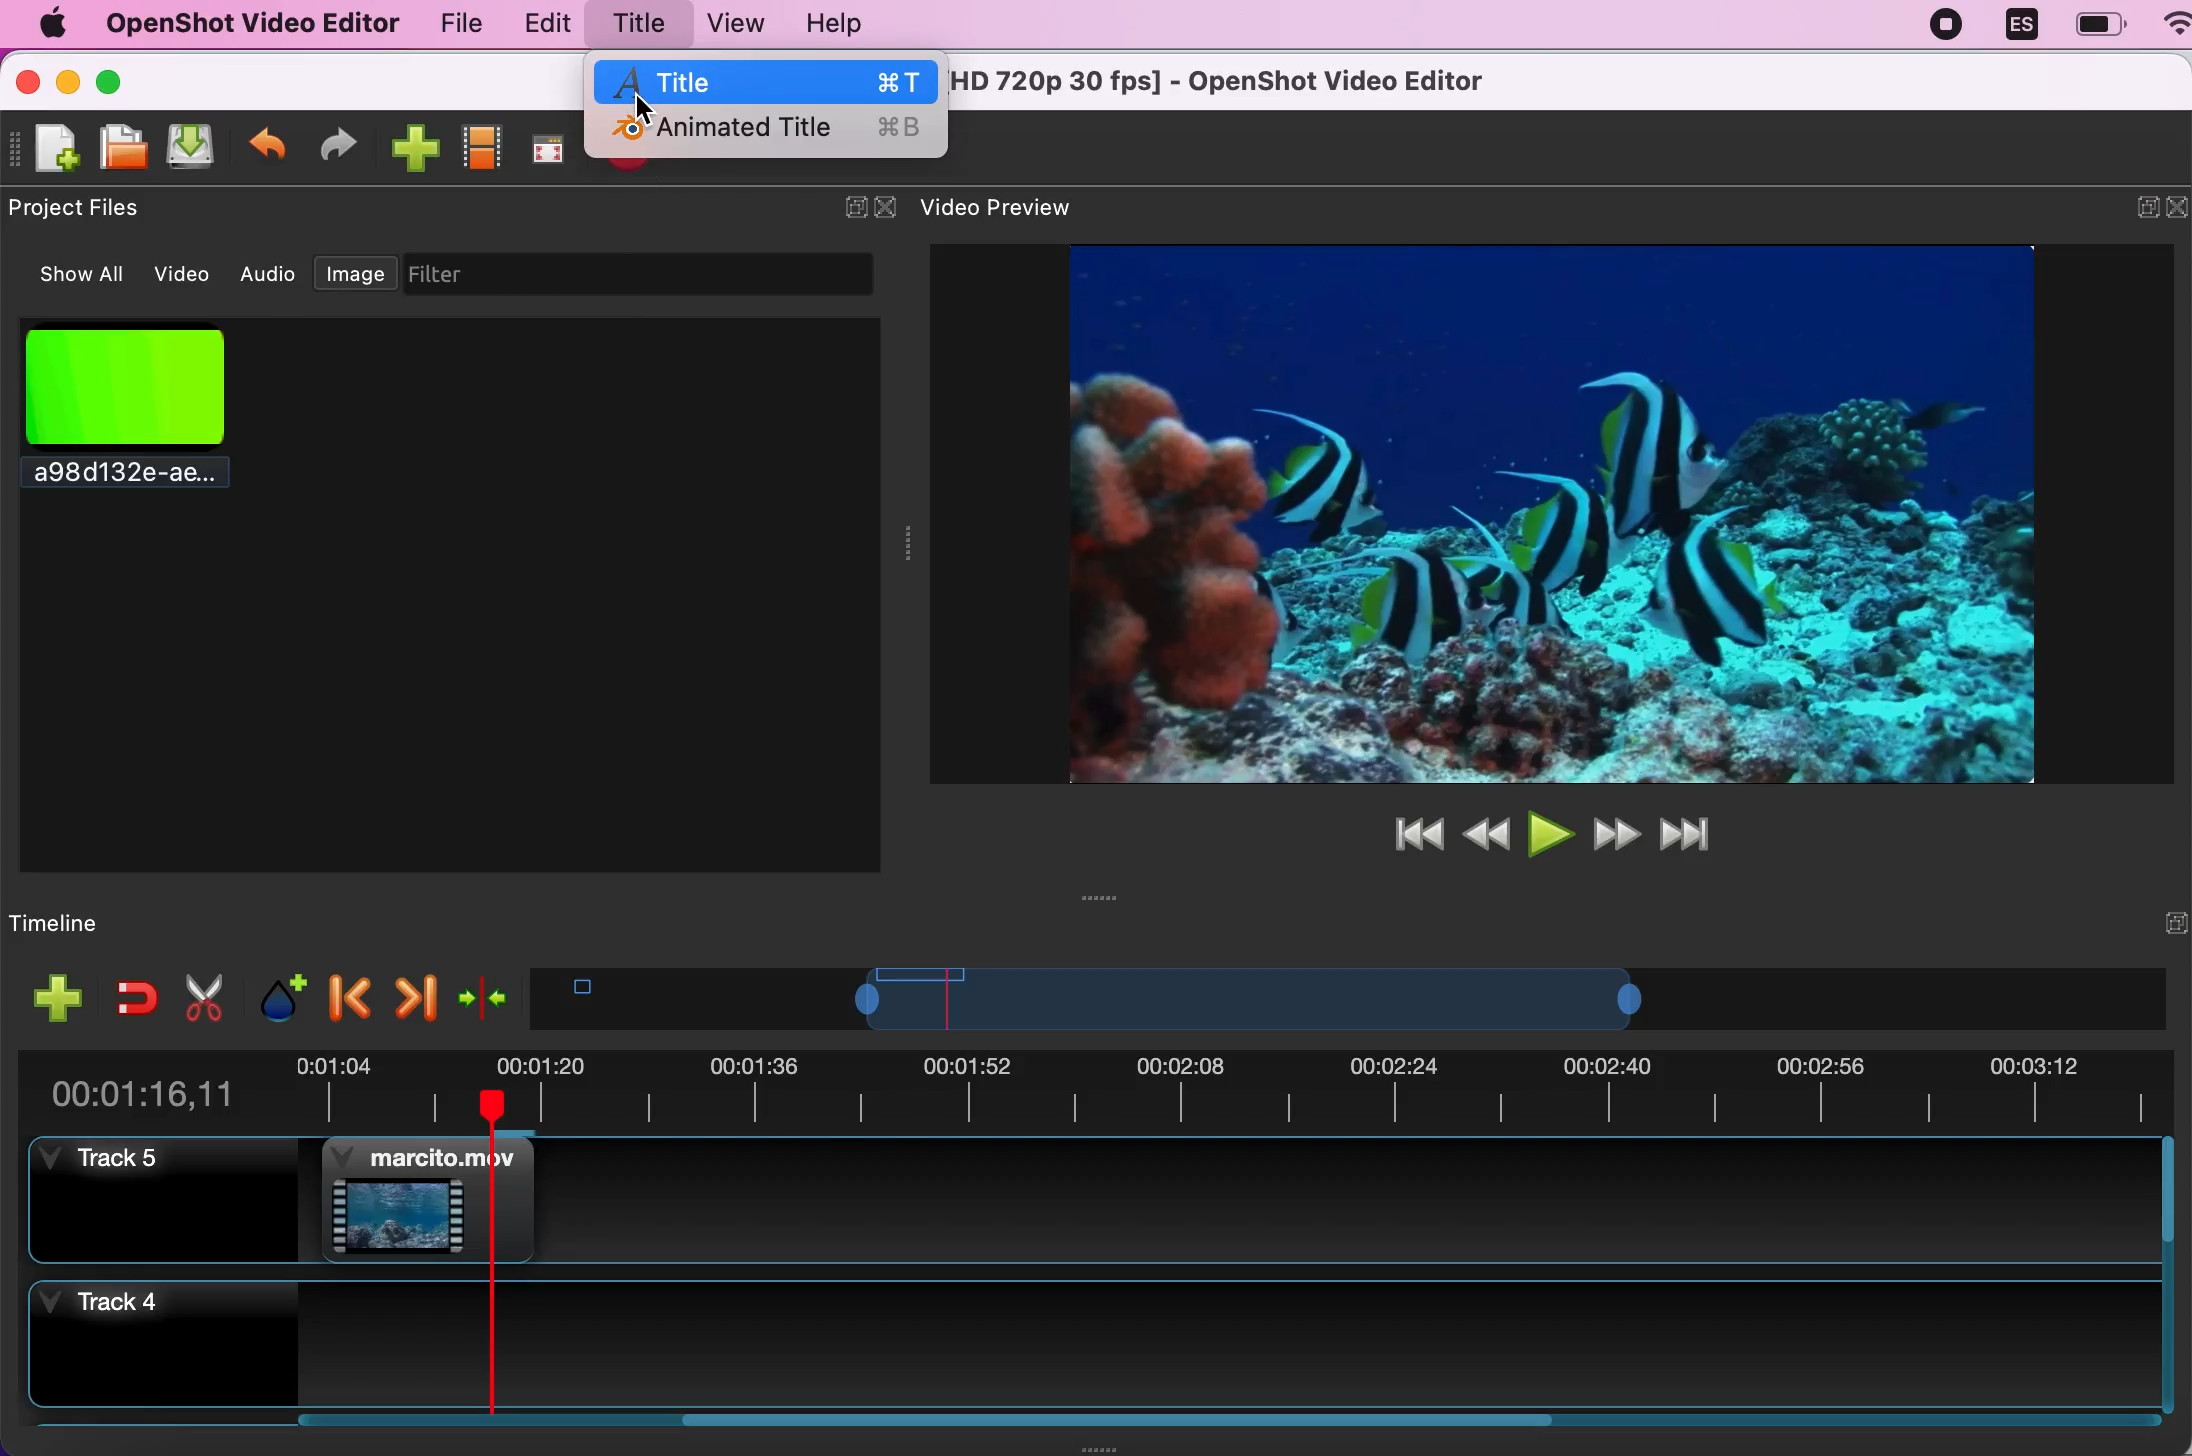  What do you see at coordinates (84, 209) in the screenshot?
I see `project files` at bounding box center [84, 209].